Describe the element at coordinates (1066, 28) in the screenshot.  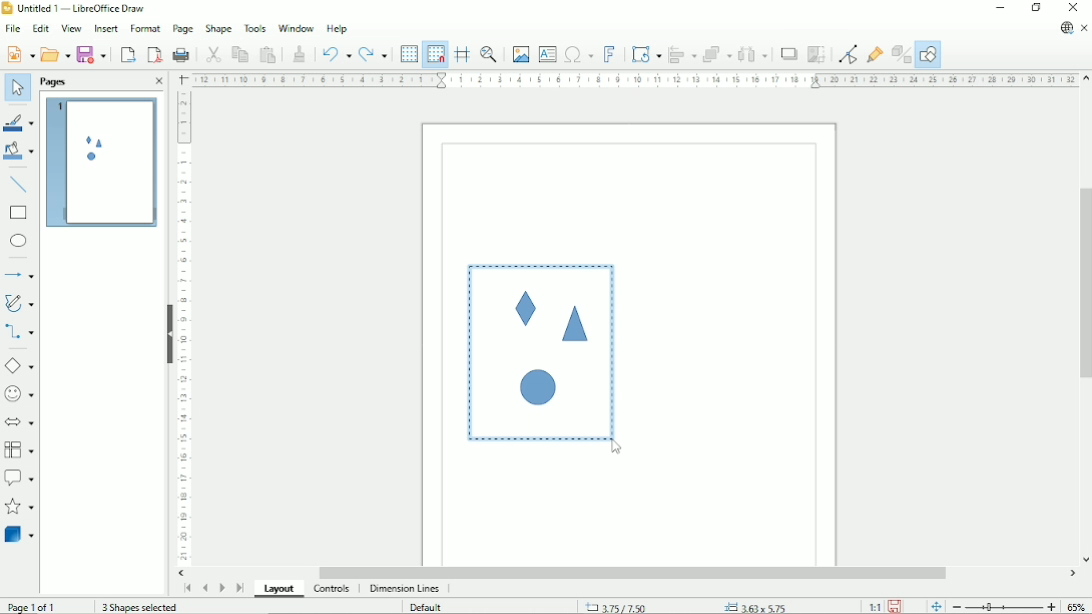
I see `Update available` at that location.